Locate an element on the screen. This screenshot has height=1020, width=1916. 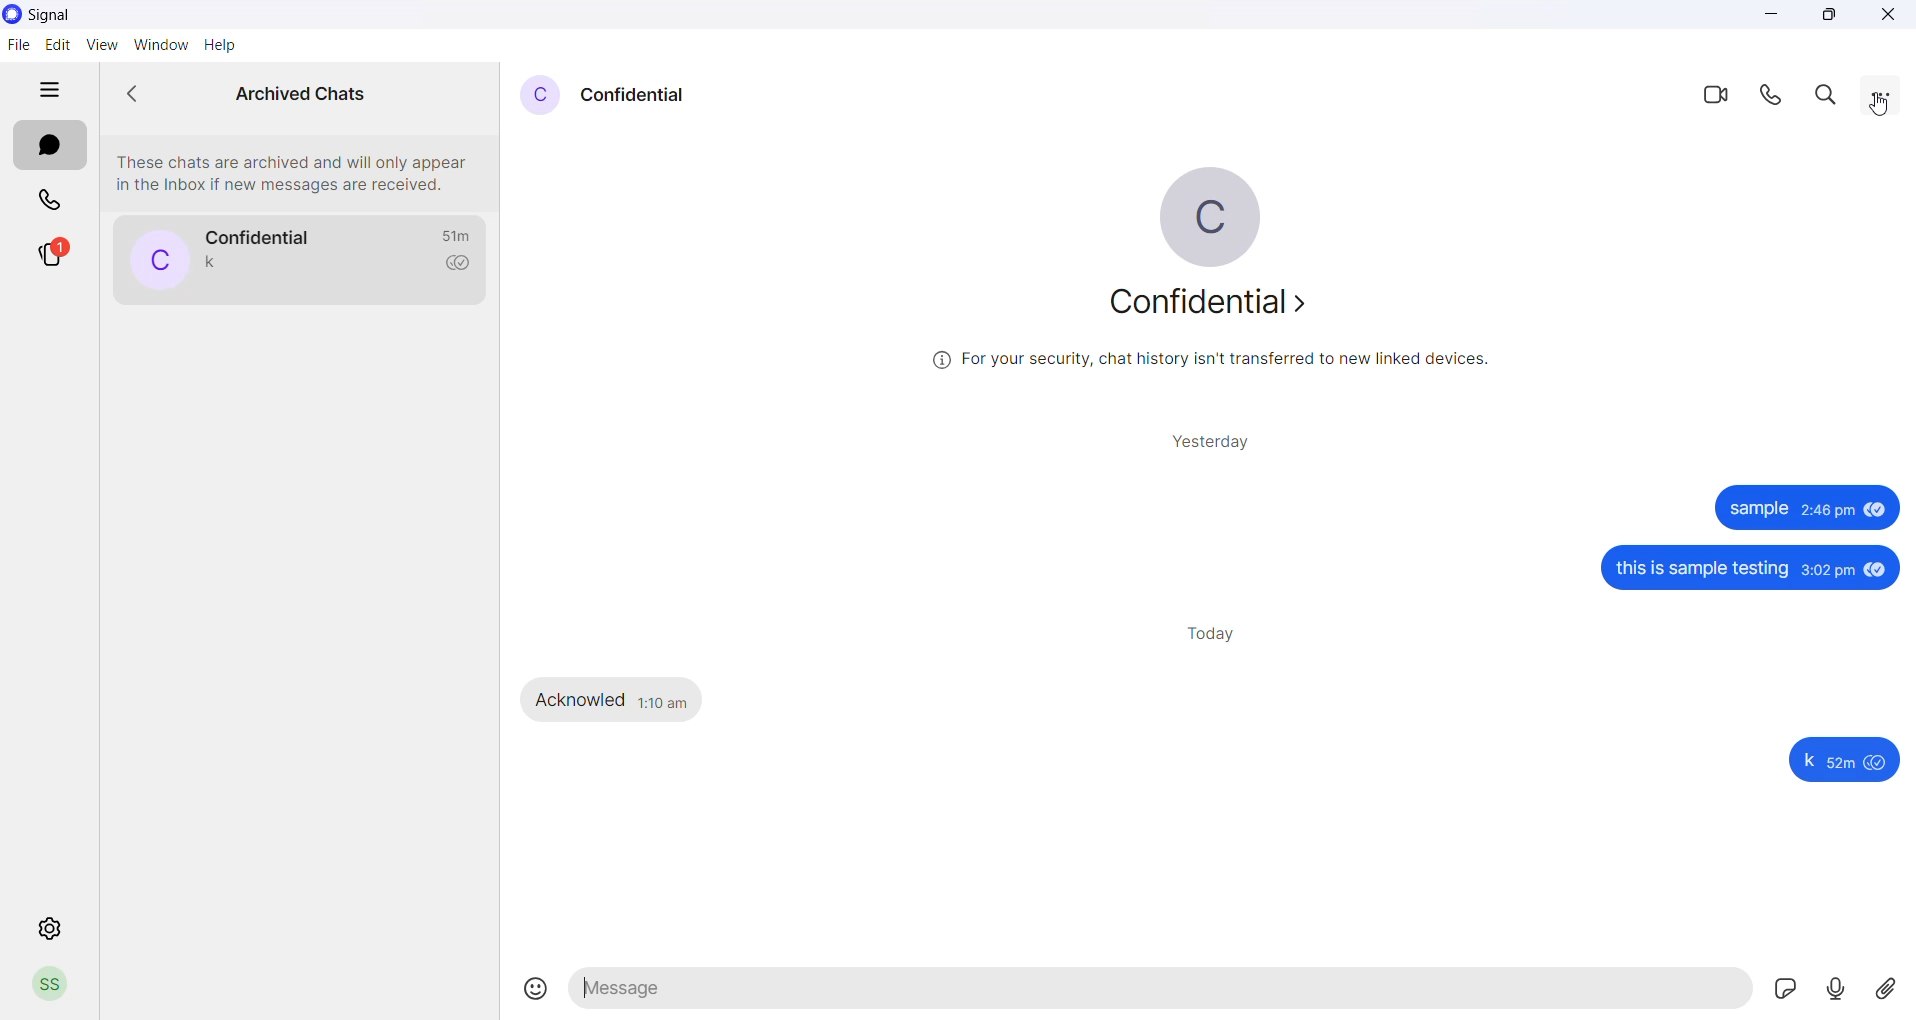
59m is located at coordinates (1844, 766).